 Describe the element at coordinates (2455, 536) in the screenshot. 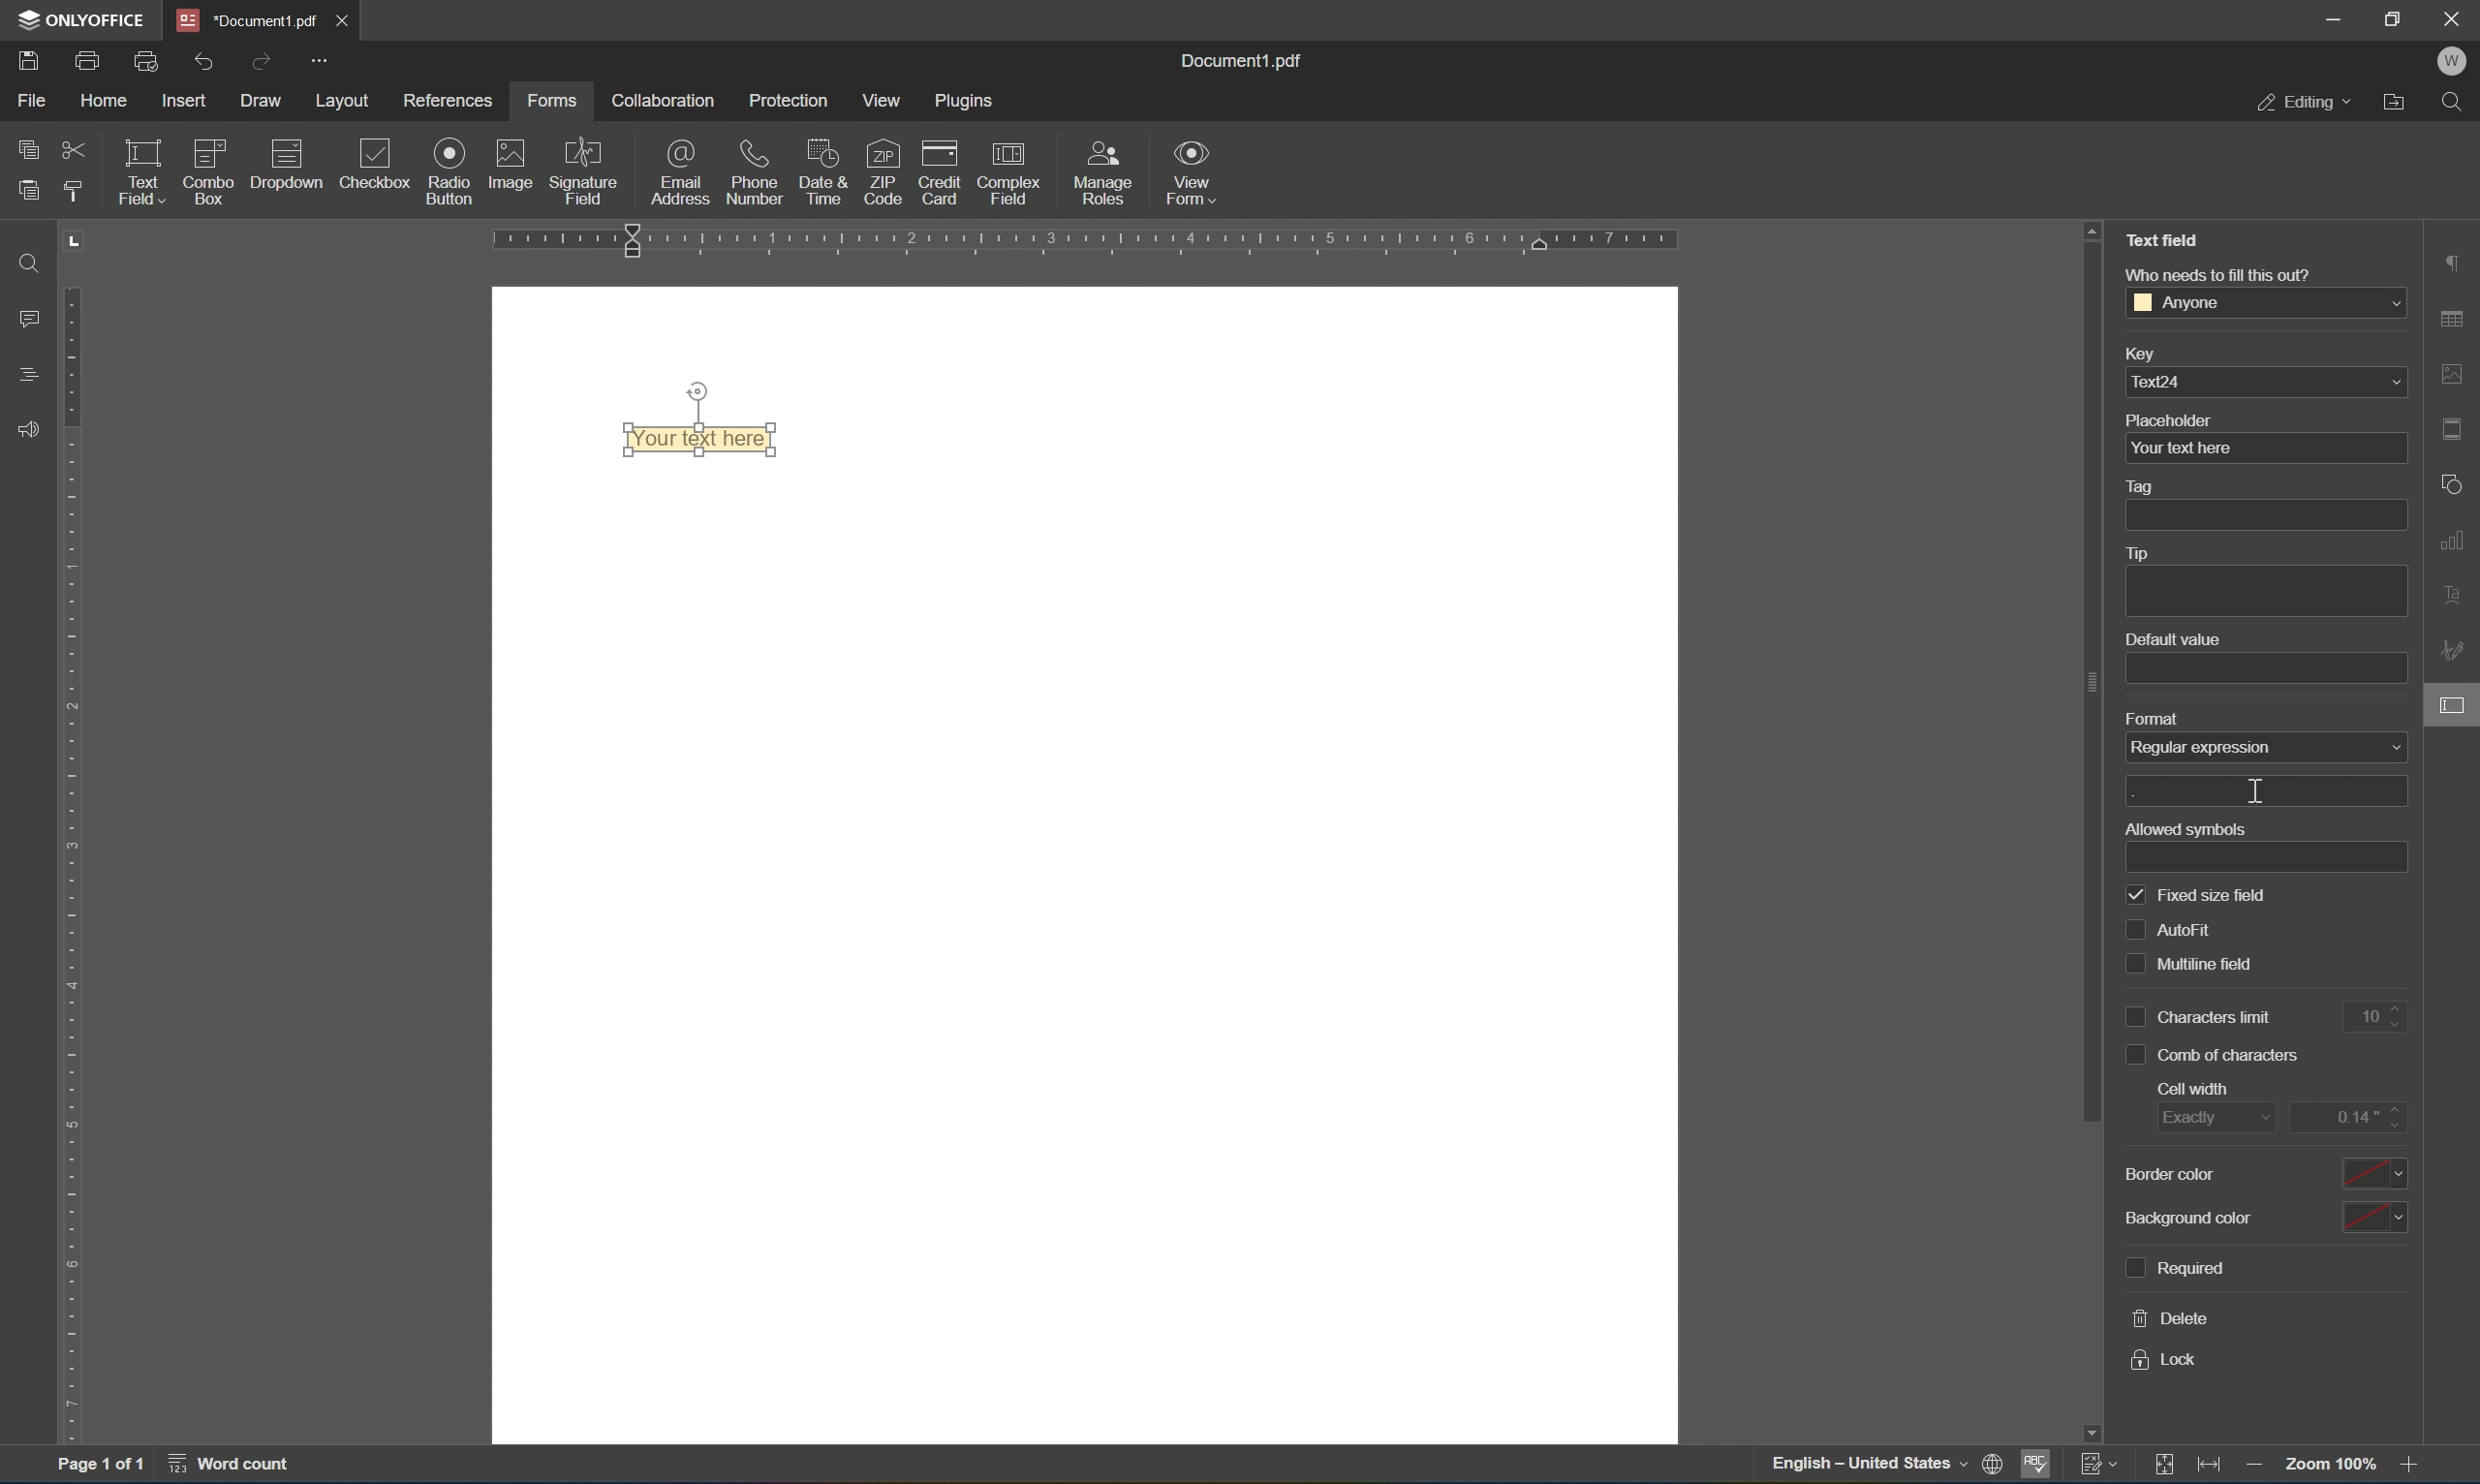

I see `chart settings` at that location.